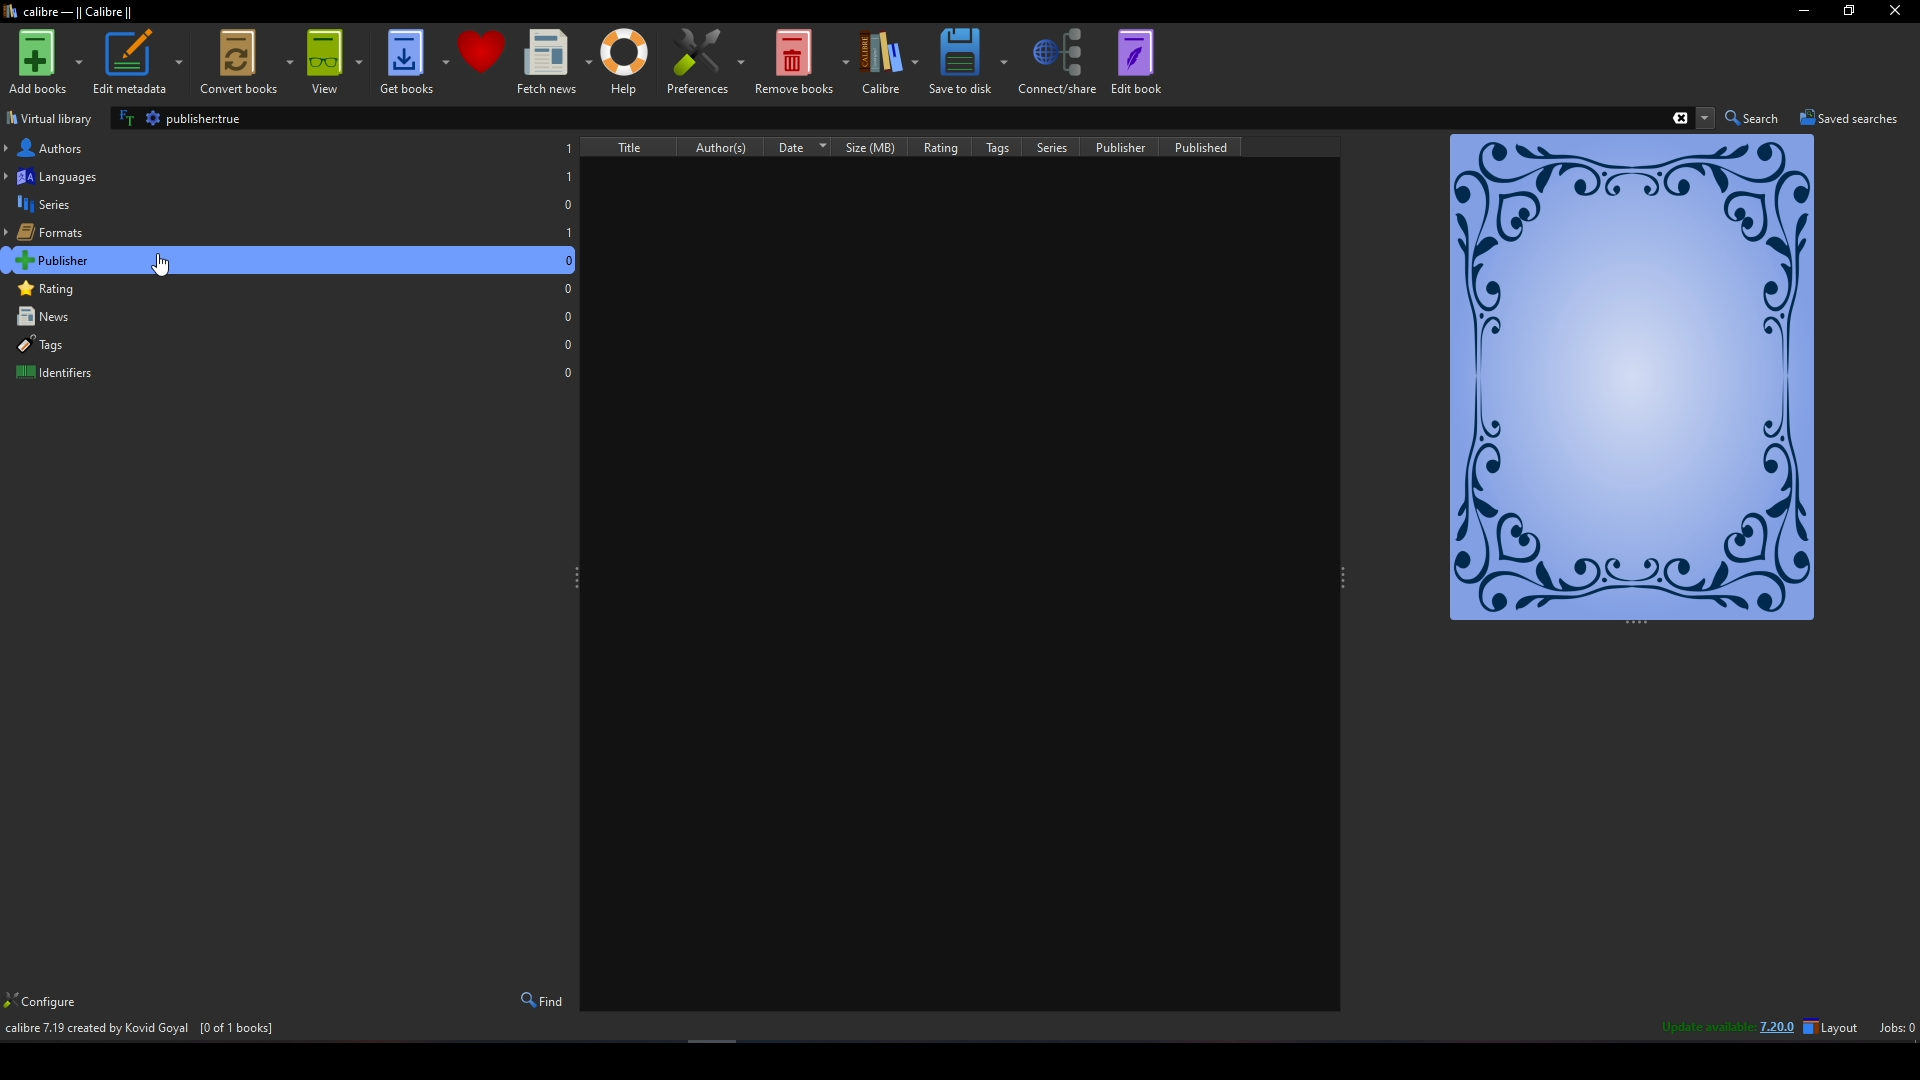 This screenshot has width=1920, height=1080. What do you see at coordinates (291, 370) in the screenshot?
I see `Identifiers` at bounding box center [291, 370].